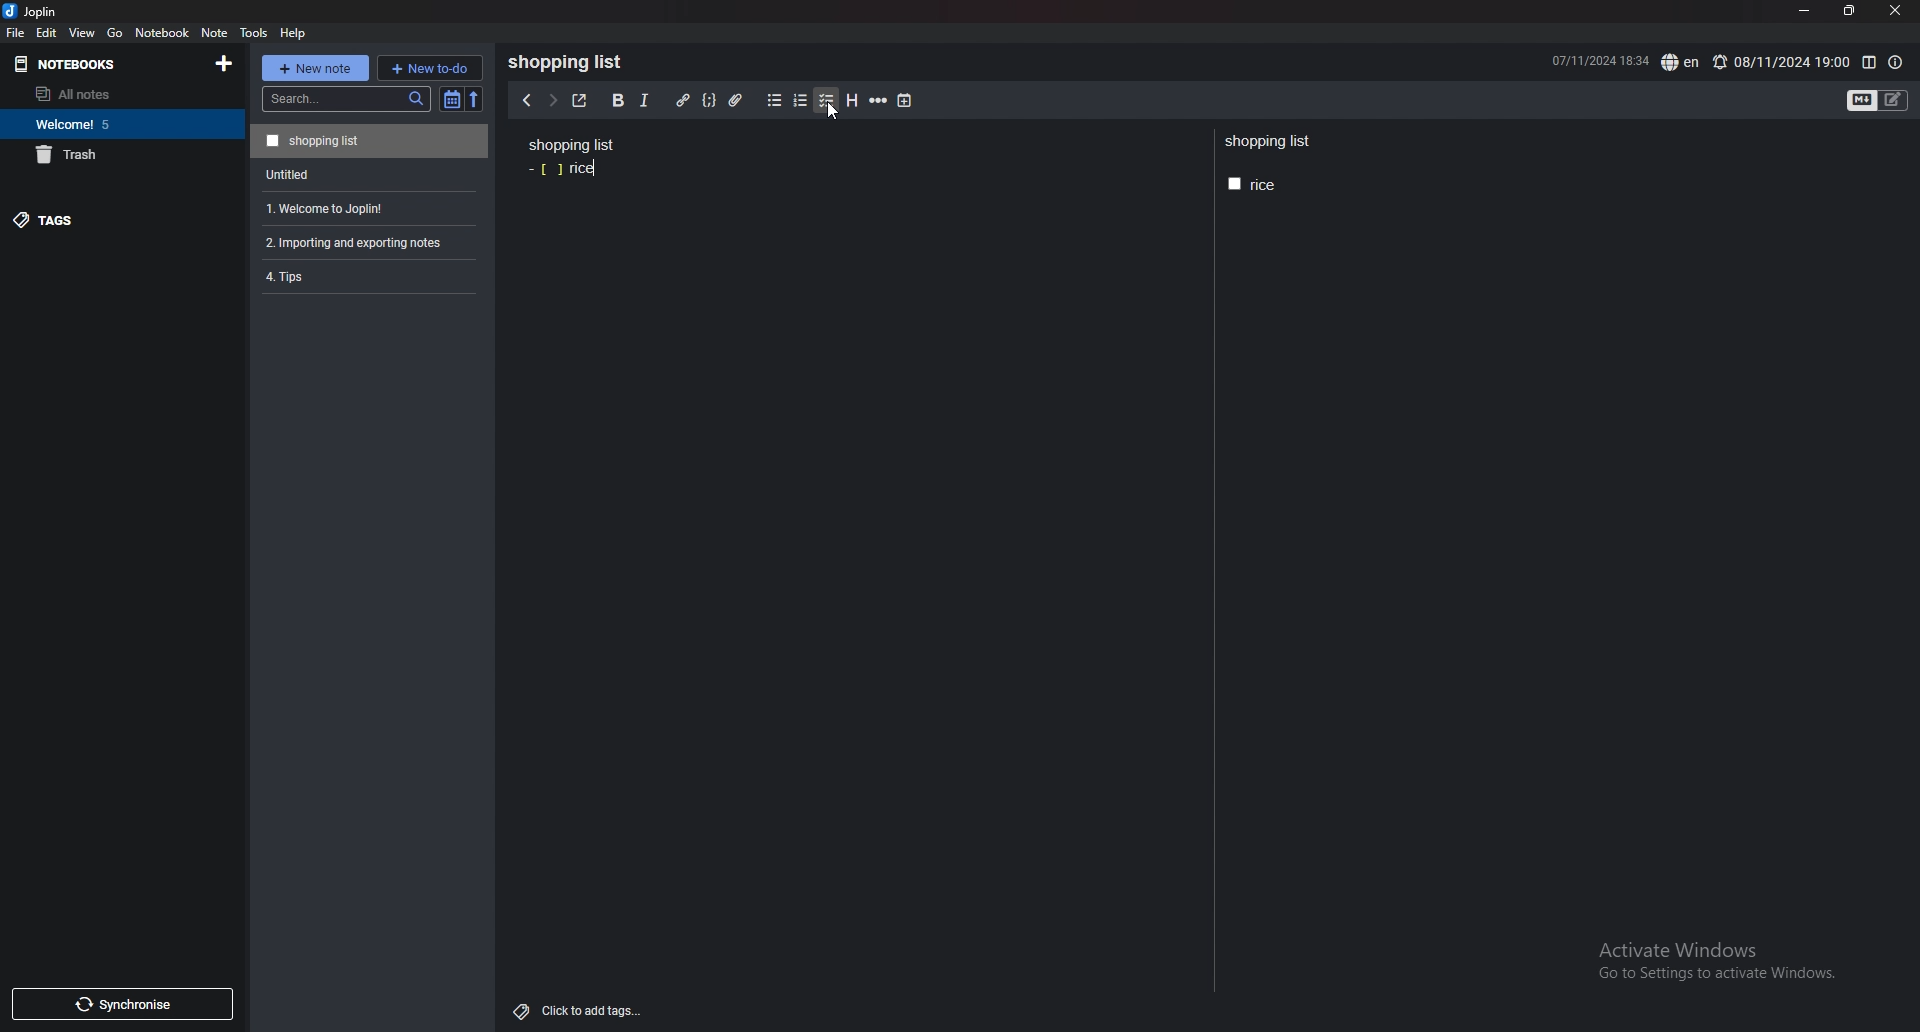  Describe the element at coordinates (1780, 62) in the screenshot. I see ` 08/11/2024 19:00` at that location.